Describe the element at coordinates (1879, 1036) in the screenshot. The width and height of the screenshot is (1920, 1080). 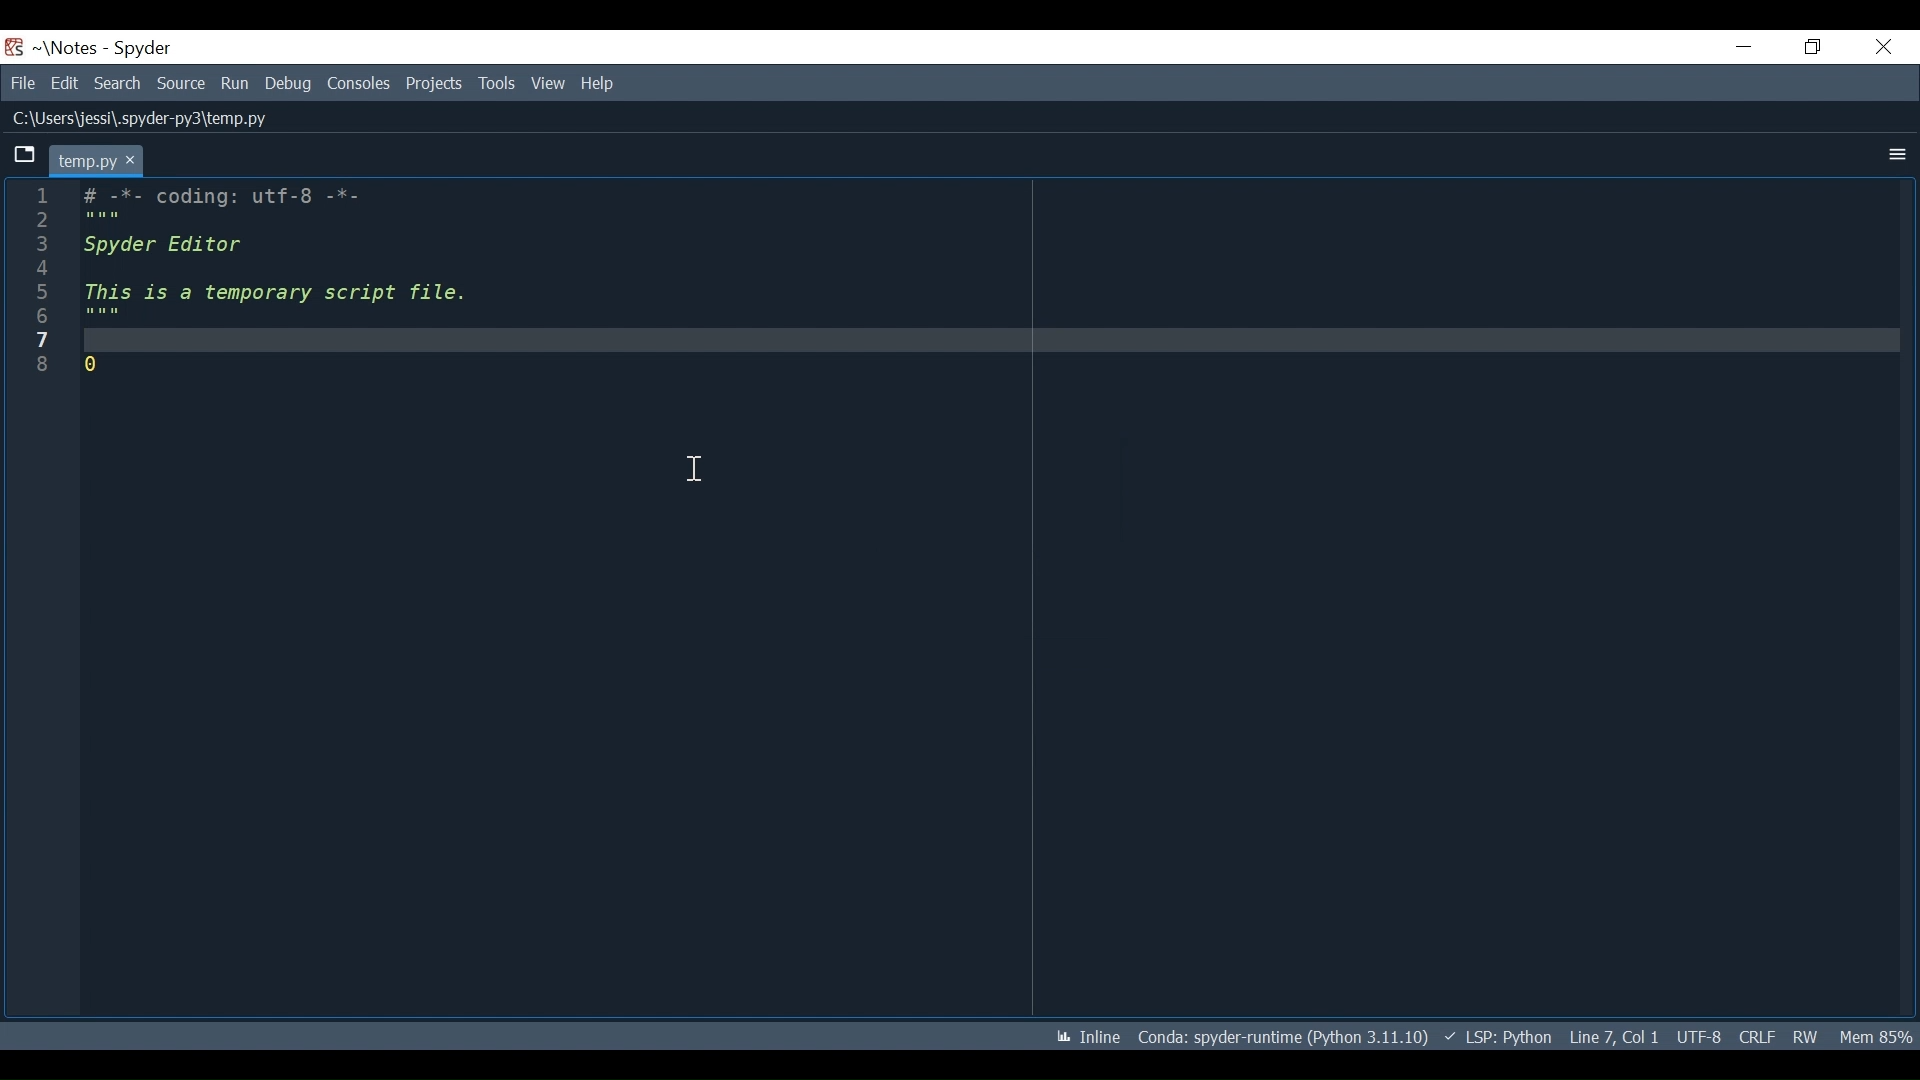
I see `Memory Usage` at that location.